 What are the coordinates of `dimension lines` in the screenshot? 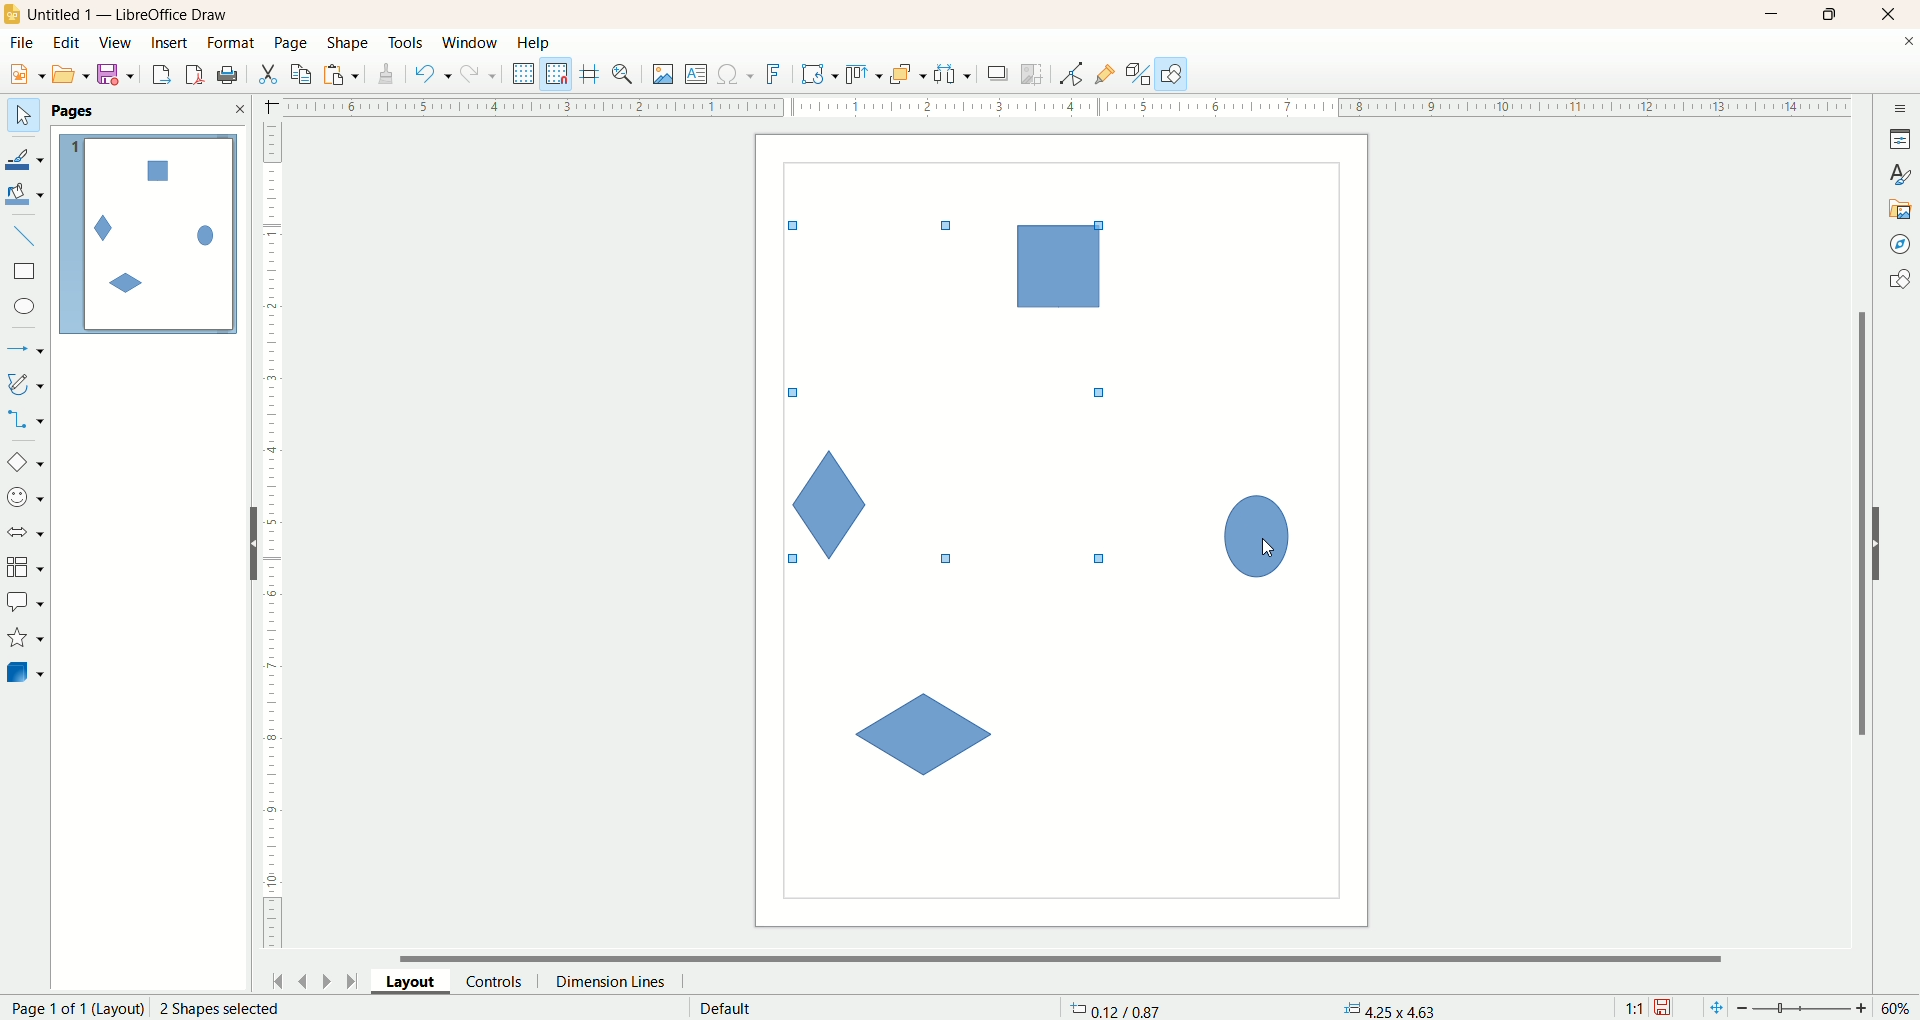 It's located at (616, 981).